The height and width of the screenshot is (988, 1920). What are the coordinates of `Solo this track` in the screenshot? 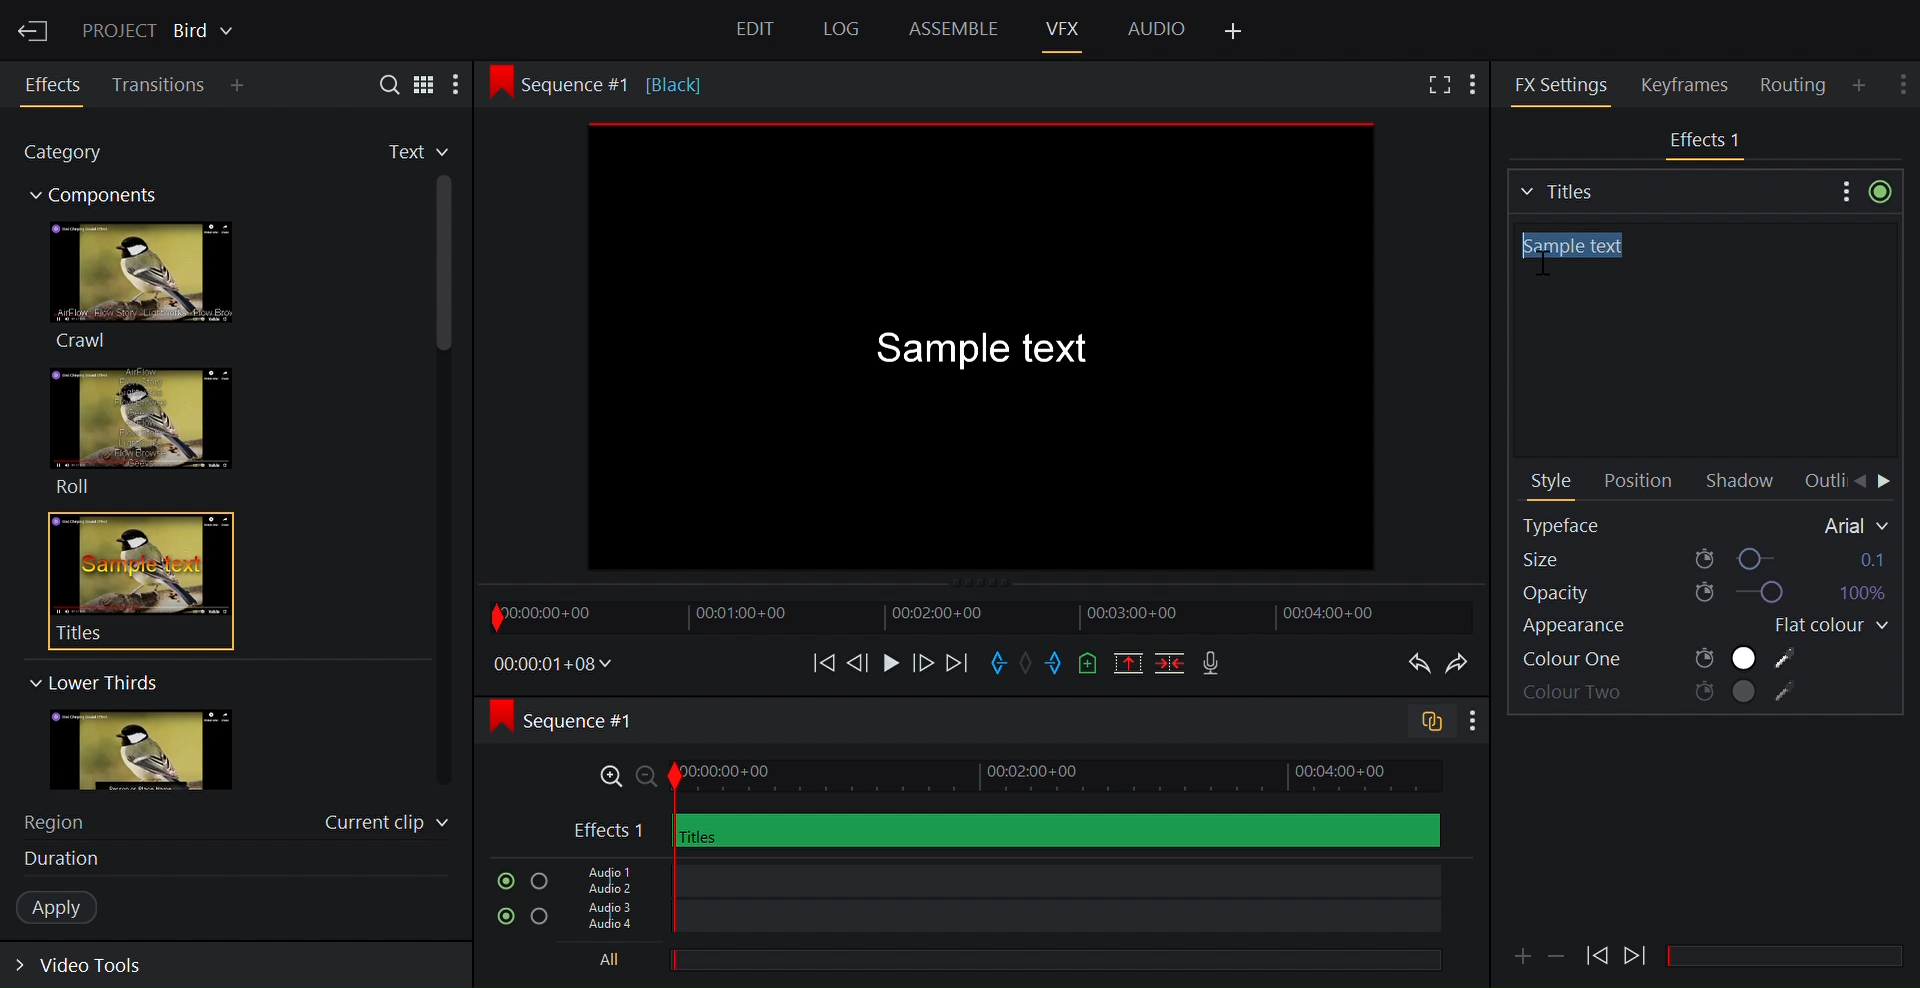 It's located at (541, 919).